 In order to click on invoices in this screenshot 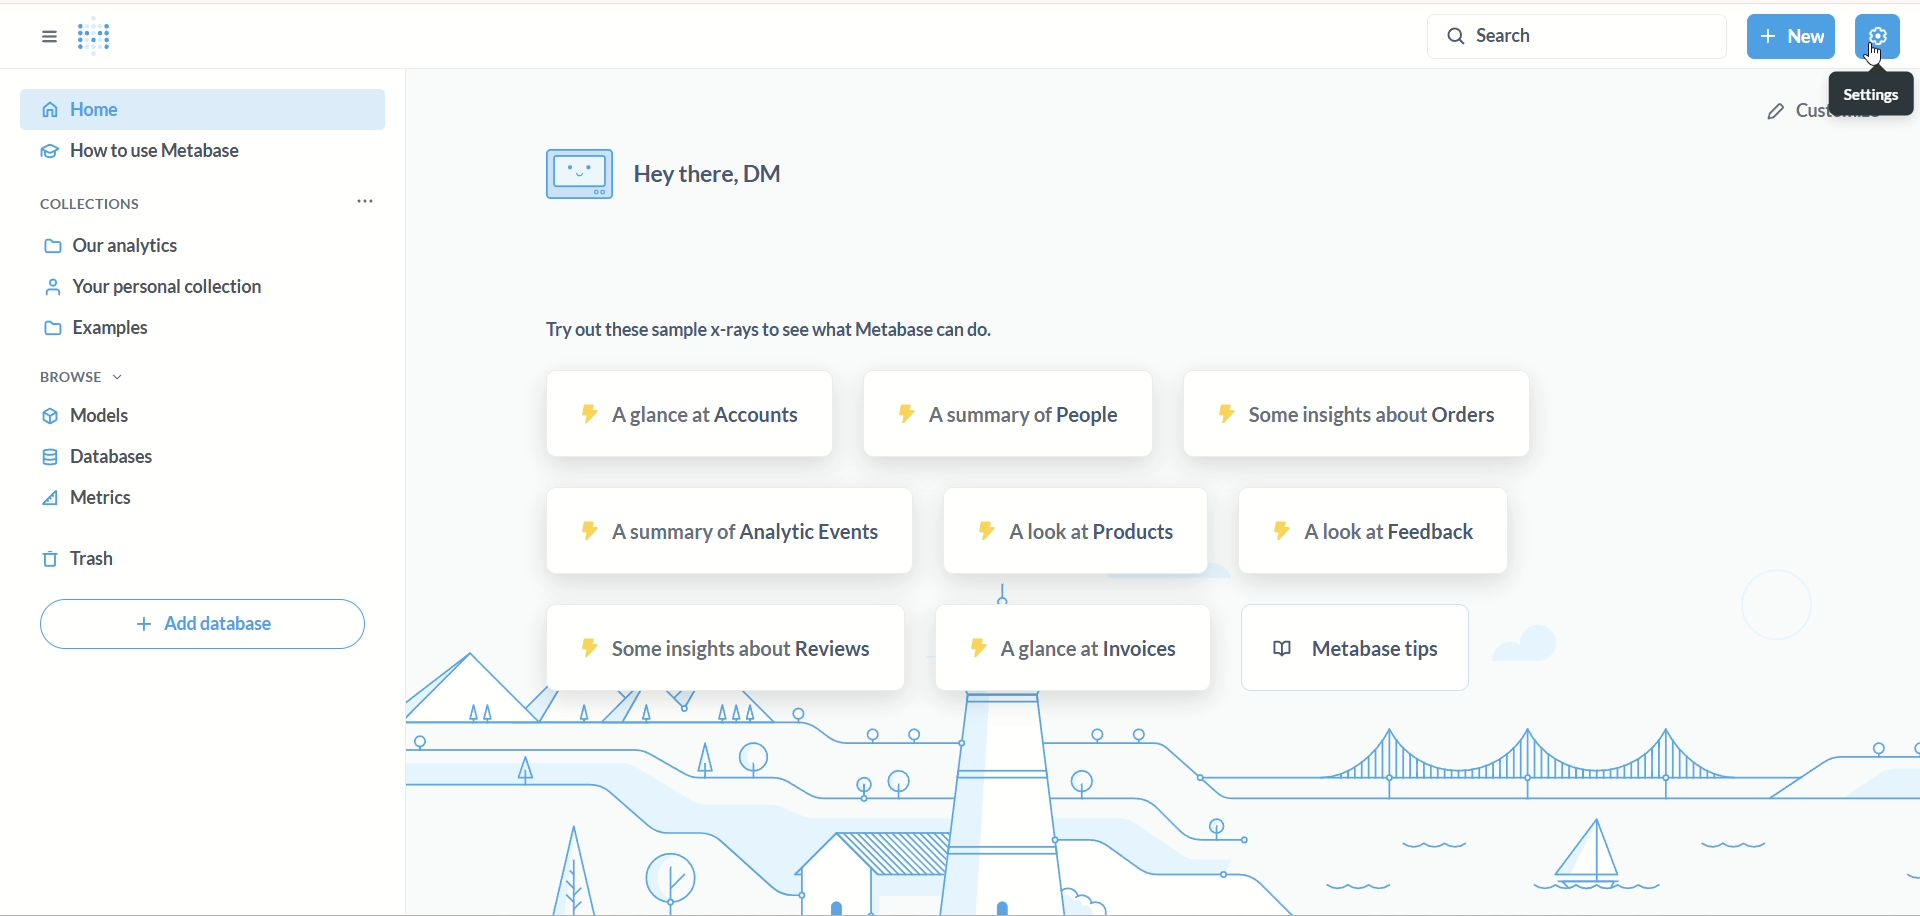, I will do `click(1077, 648)`.